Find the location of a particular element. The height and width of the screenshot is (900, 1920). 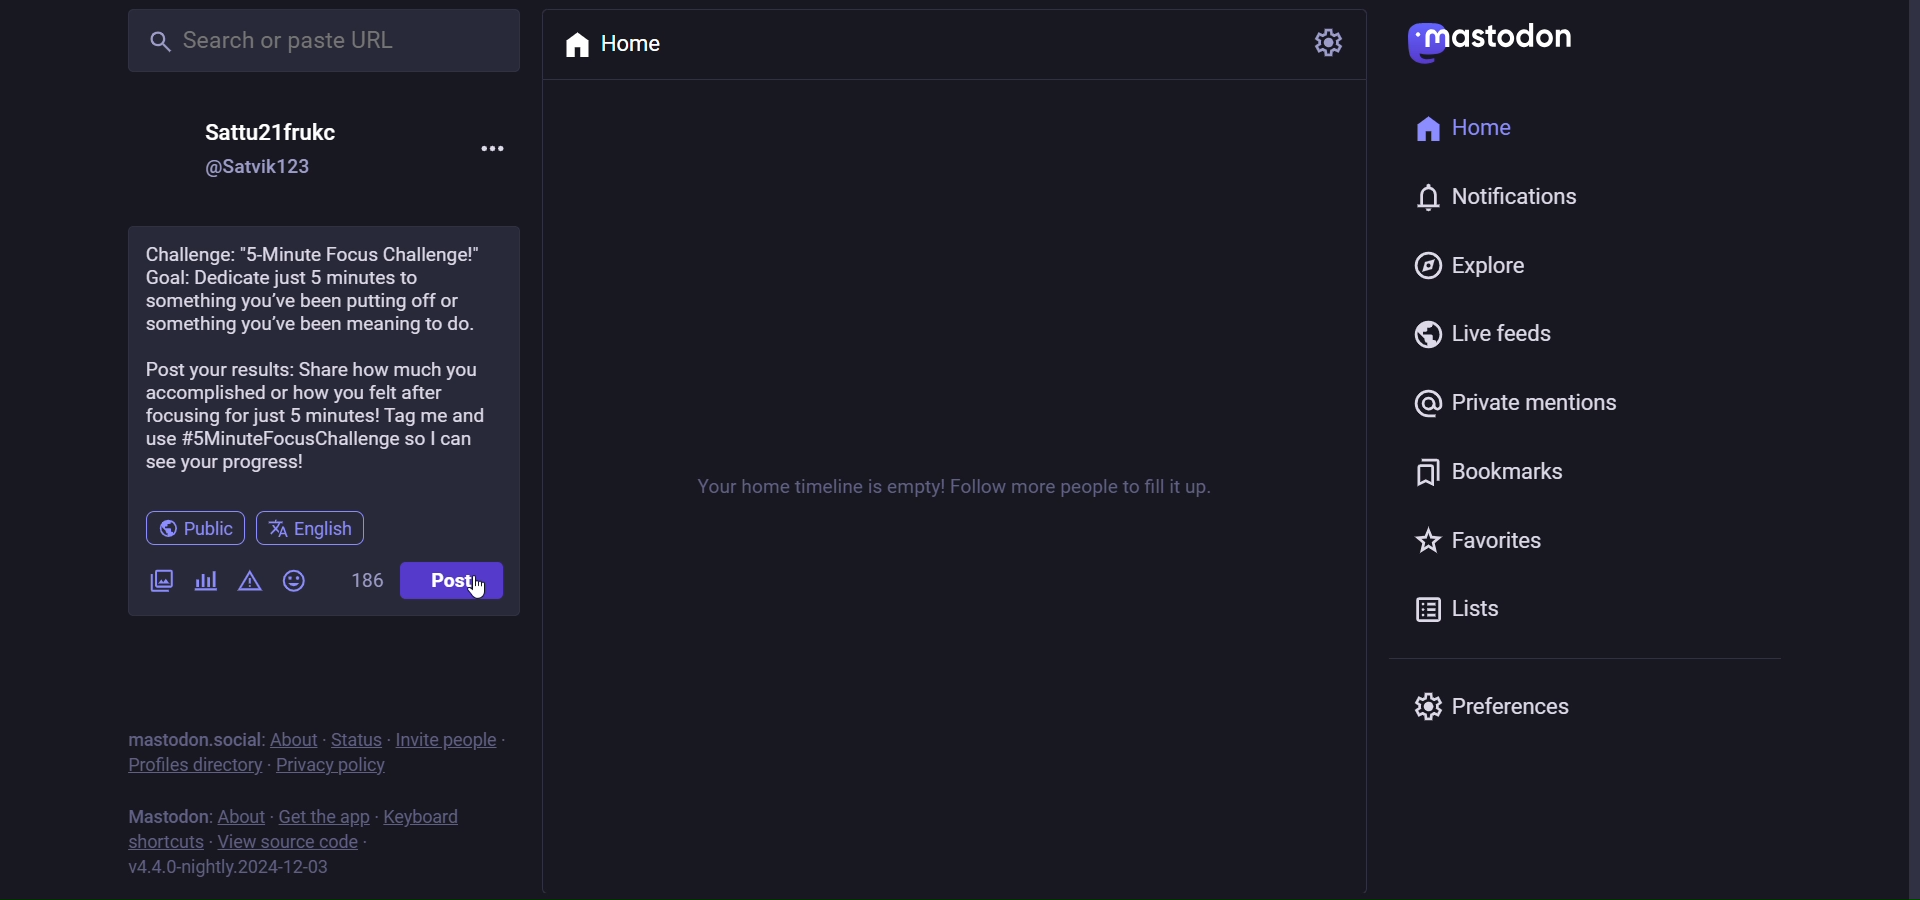

cursor is located at coordinates (487, 594).